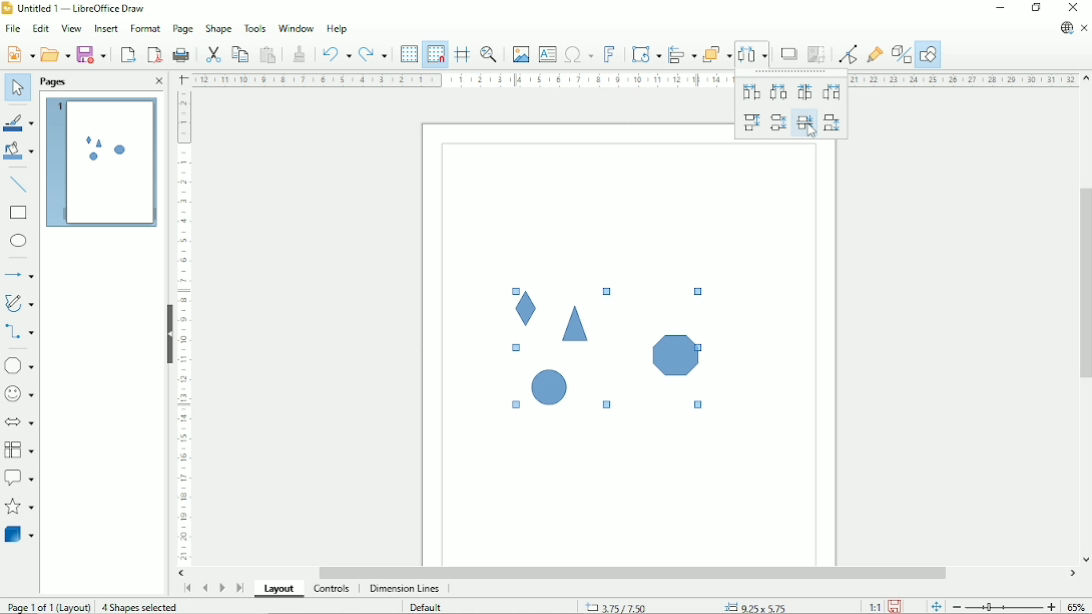 The width and height of the screenshot is (1092, 614). What do you see at coordinates (55, 55) in the screenshot?
I see `Open ` at bounding box center [55, 55].